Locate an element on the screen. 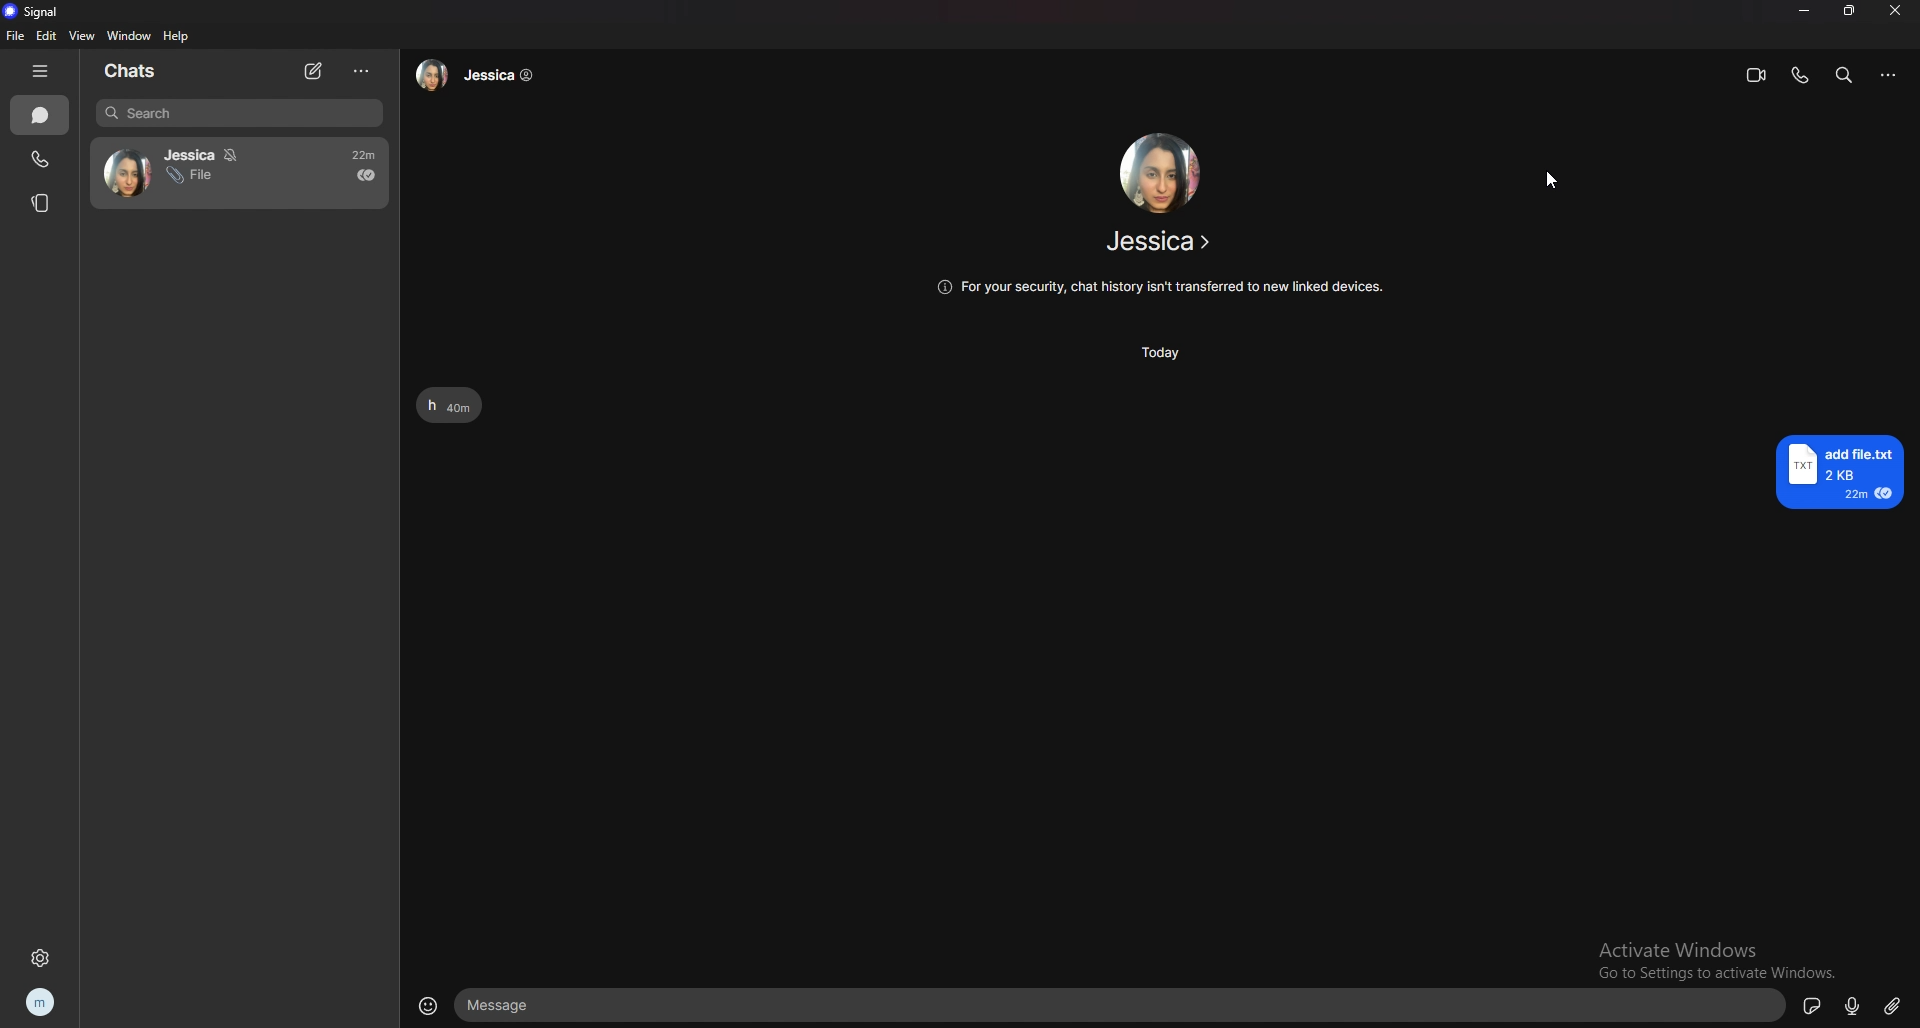 The image size is (1920, 1028). chats is located at coordinates (138, 72).